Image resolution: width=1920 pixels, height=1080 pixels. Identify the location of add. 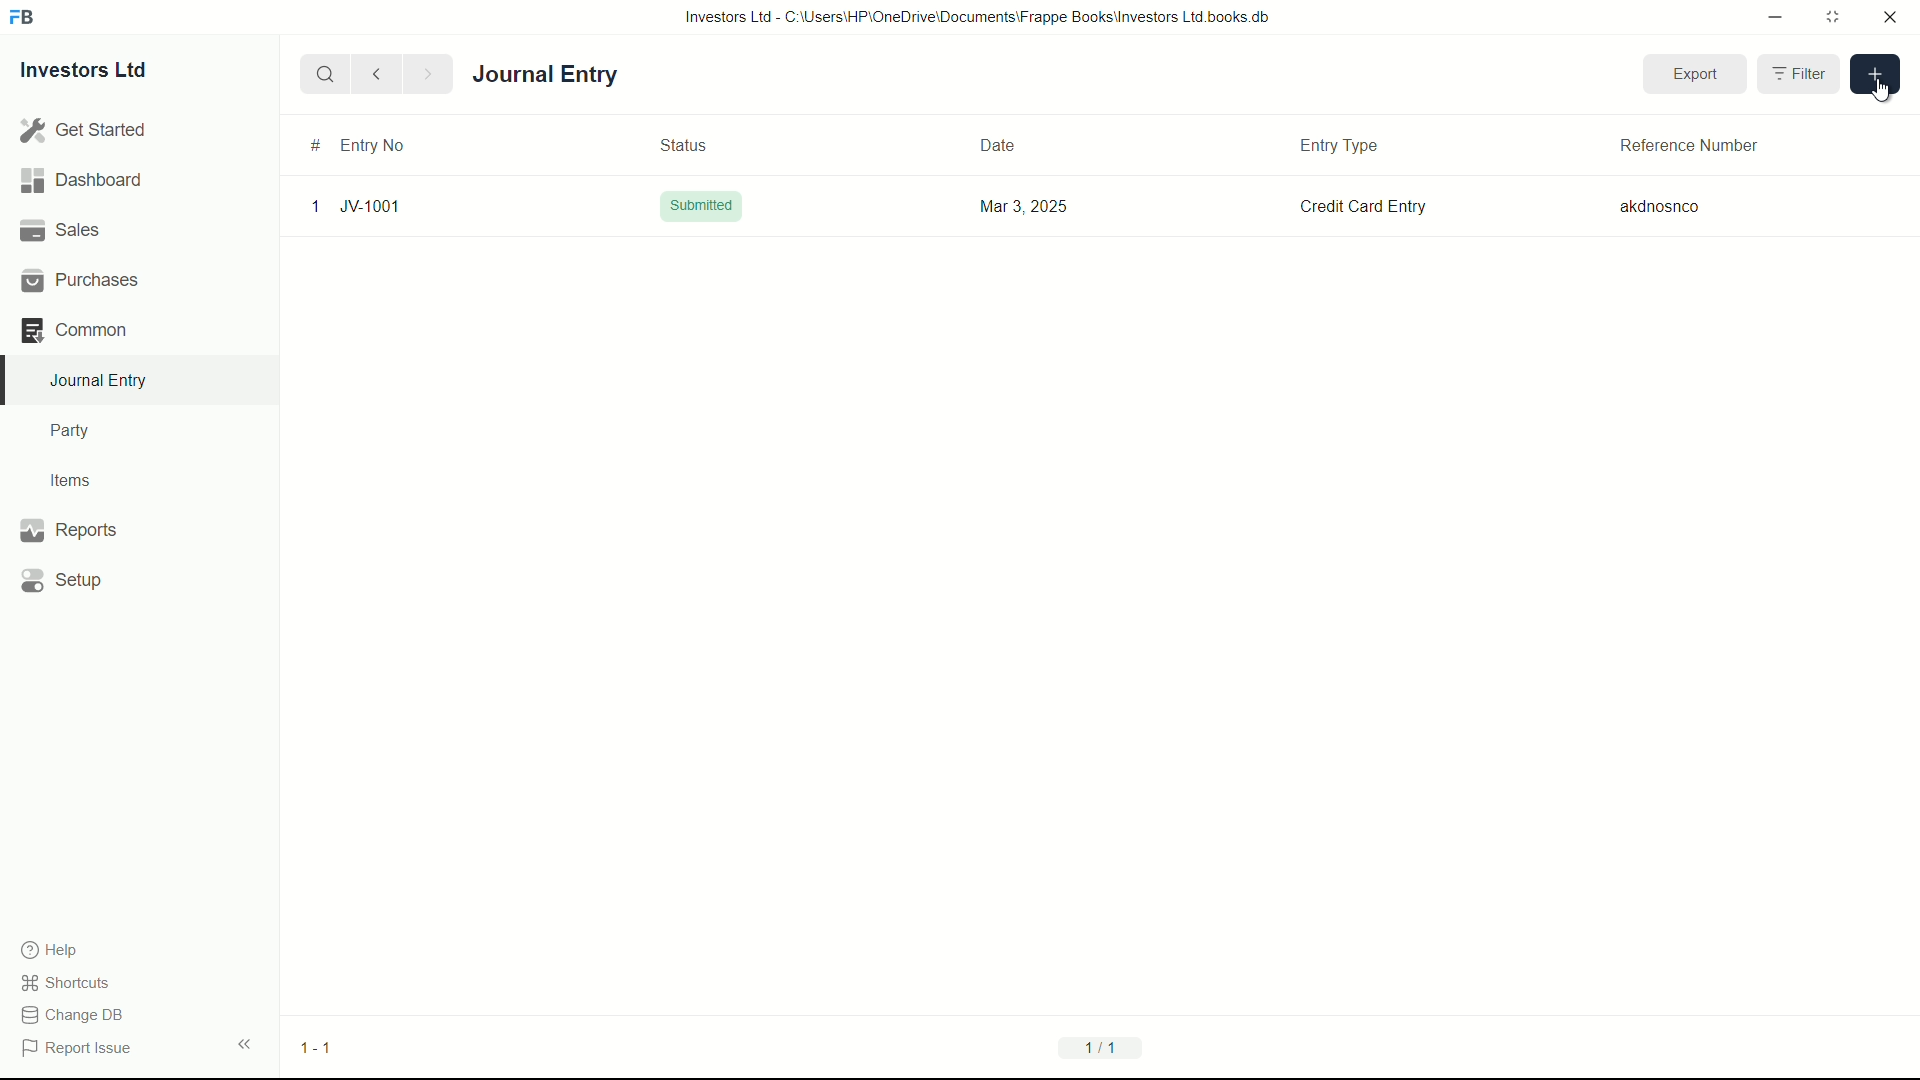
(1874, 77).